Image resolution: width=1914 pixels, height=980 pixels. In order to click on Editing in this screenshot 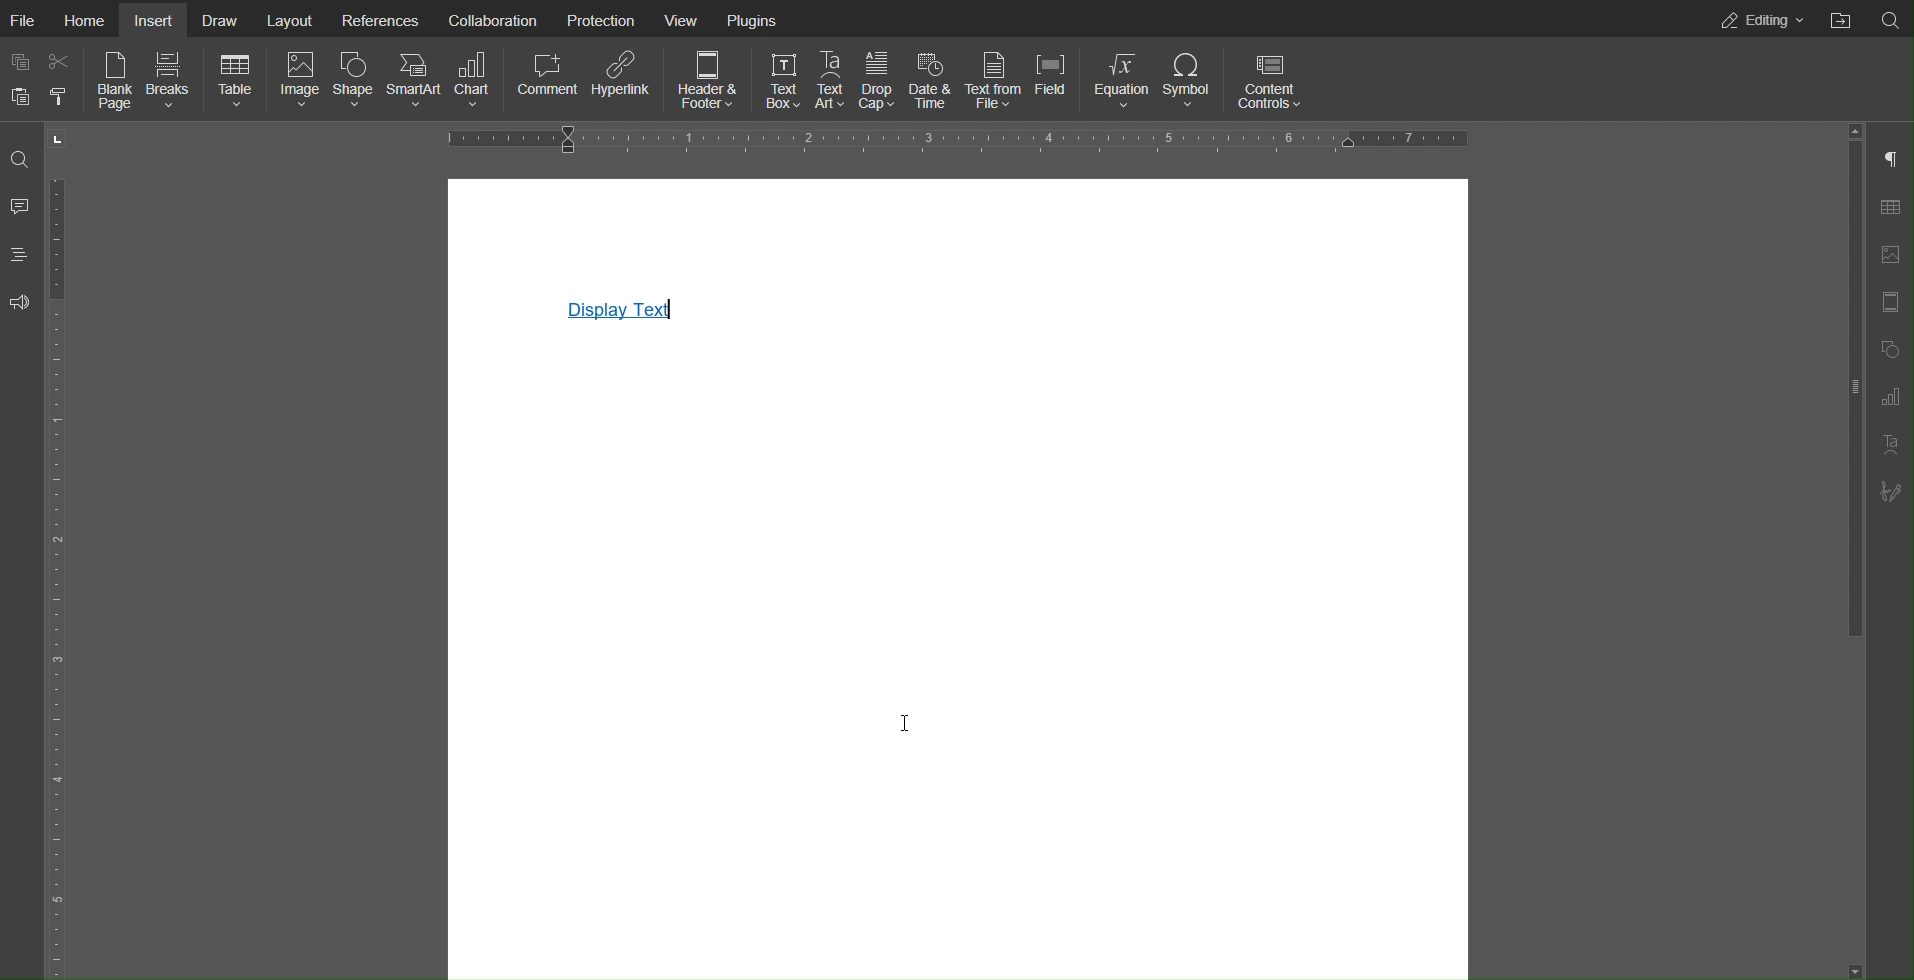, I will do `click(1760, 20)`.